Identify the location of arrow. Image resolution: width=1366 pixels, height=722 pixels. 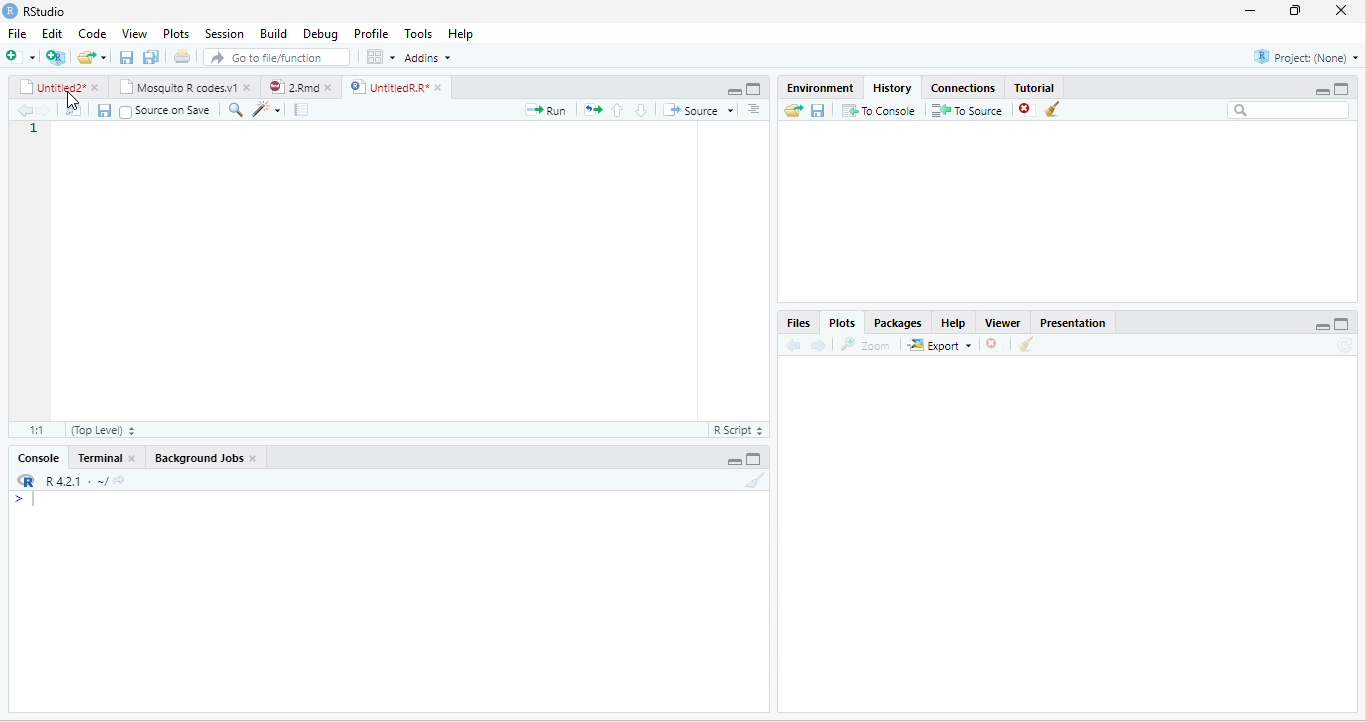
(22, 111).